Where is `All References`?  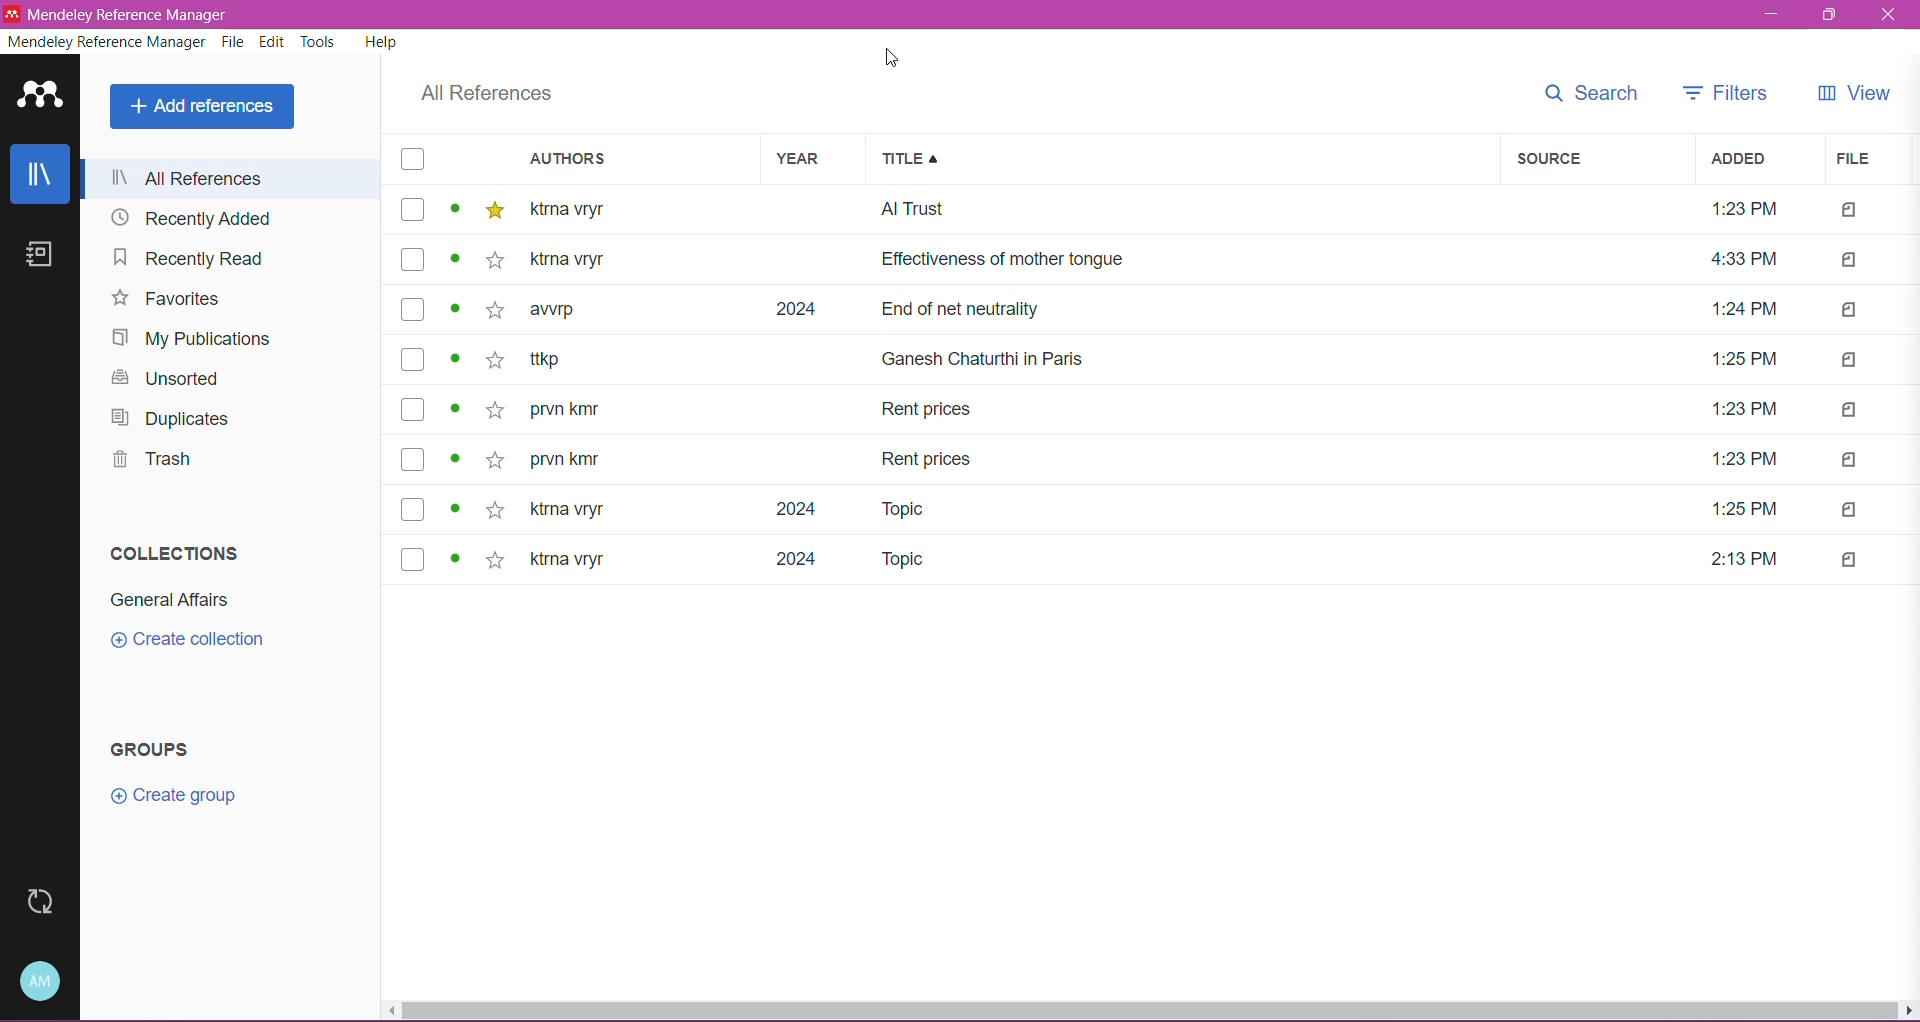 All References is located at coordinates (231, 179).